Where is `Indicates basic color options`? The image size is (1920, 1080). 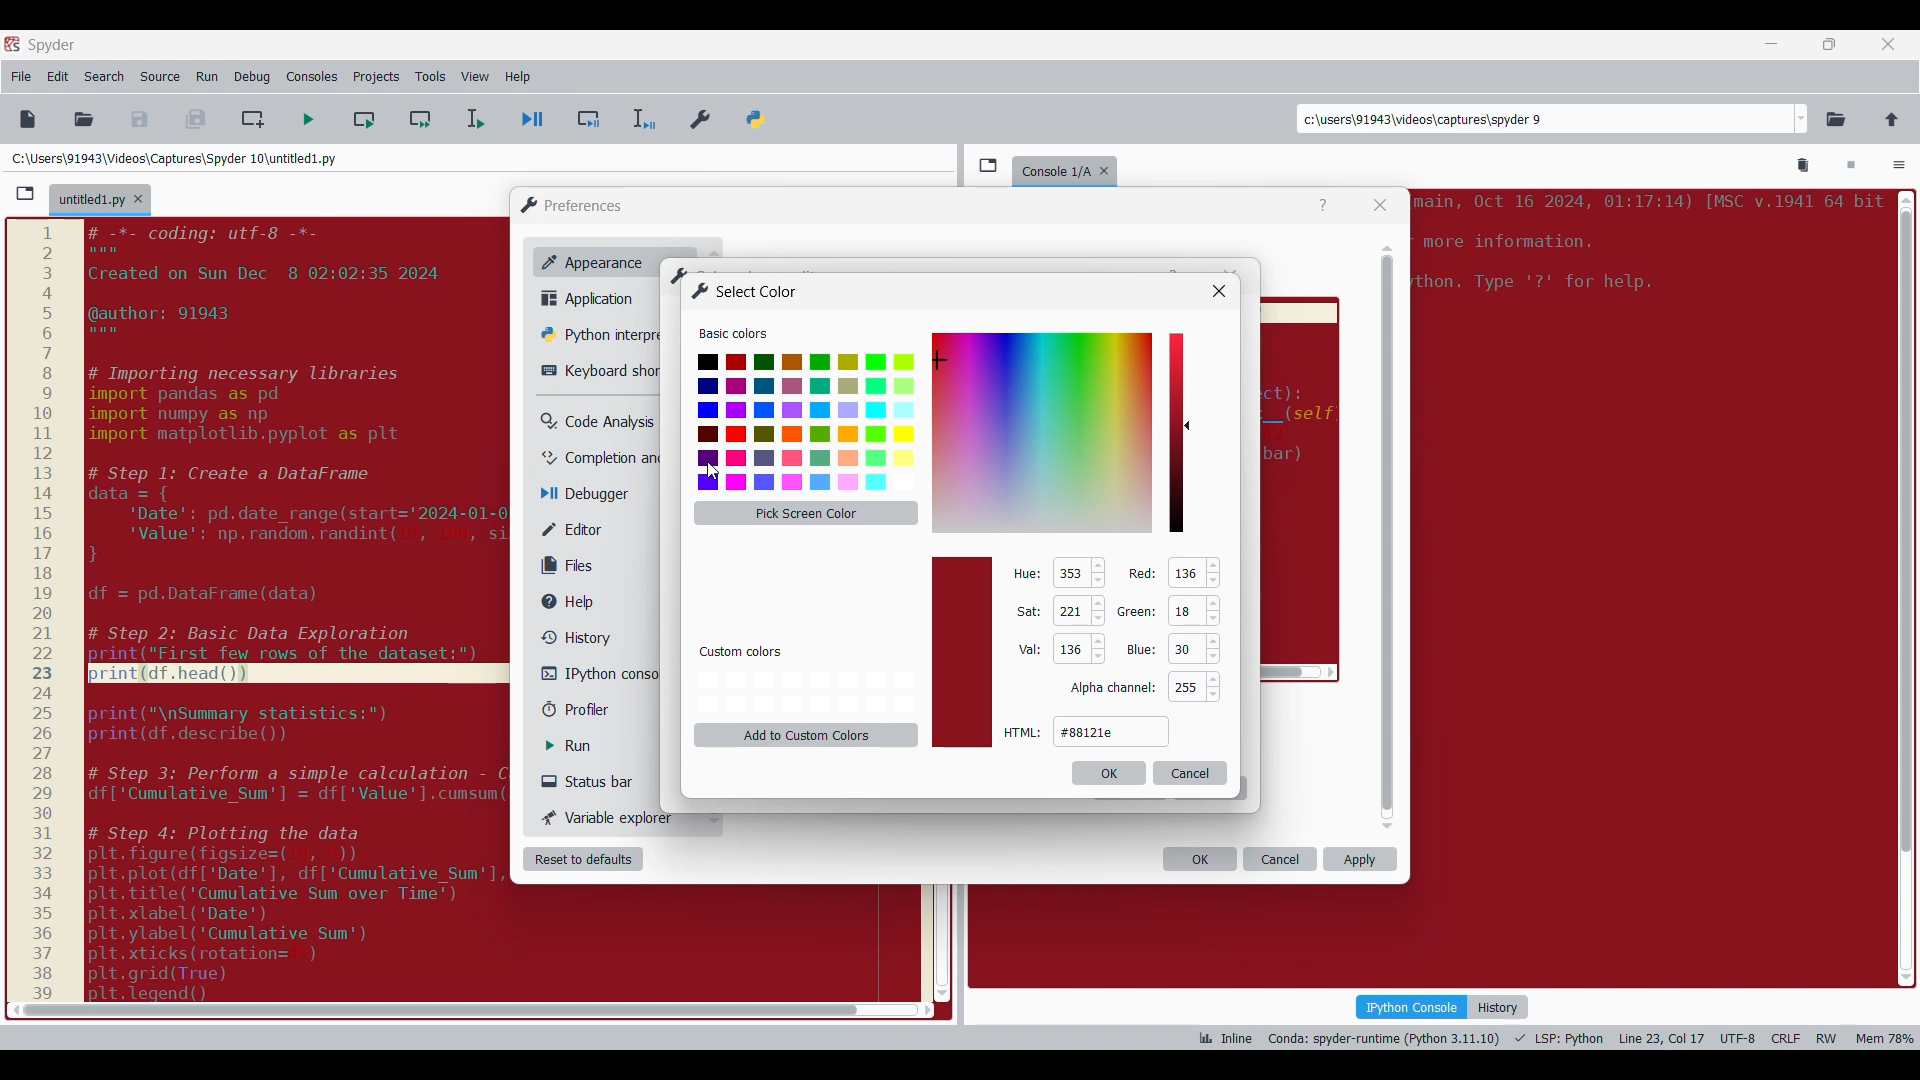 Indicates basic color options is located at coordinates (733, 333).